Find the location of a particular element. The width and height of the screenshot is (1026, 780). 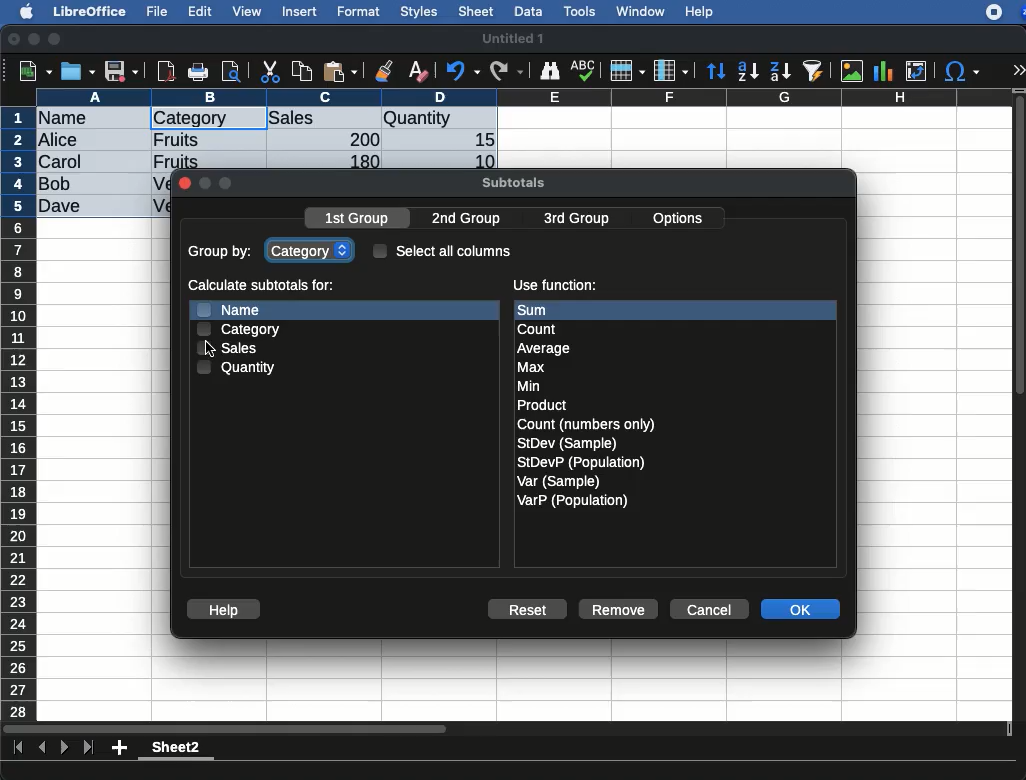

200 is located at coordinates (359, 139).